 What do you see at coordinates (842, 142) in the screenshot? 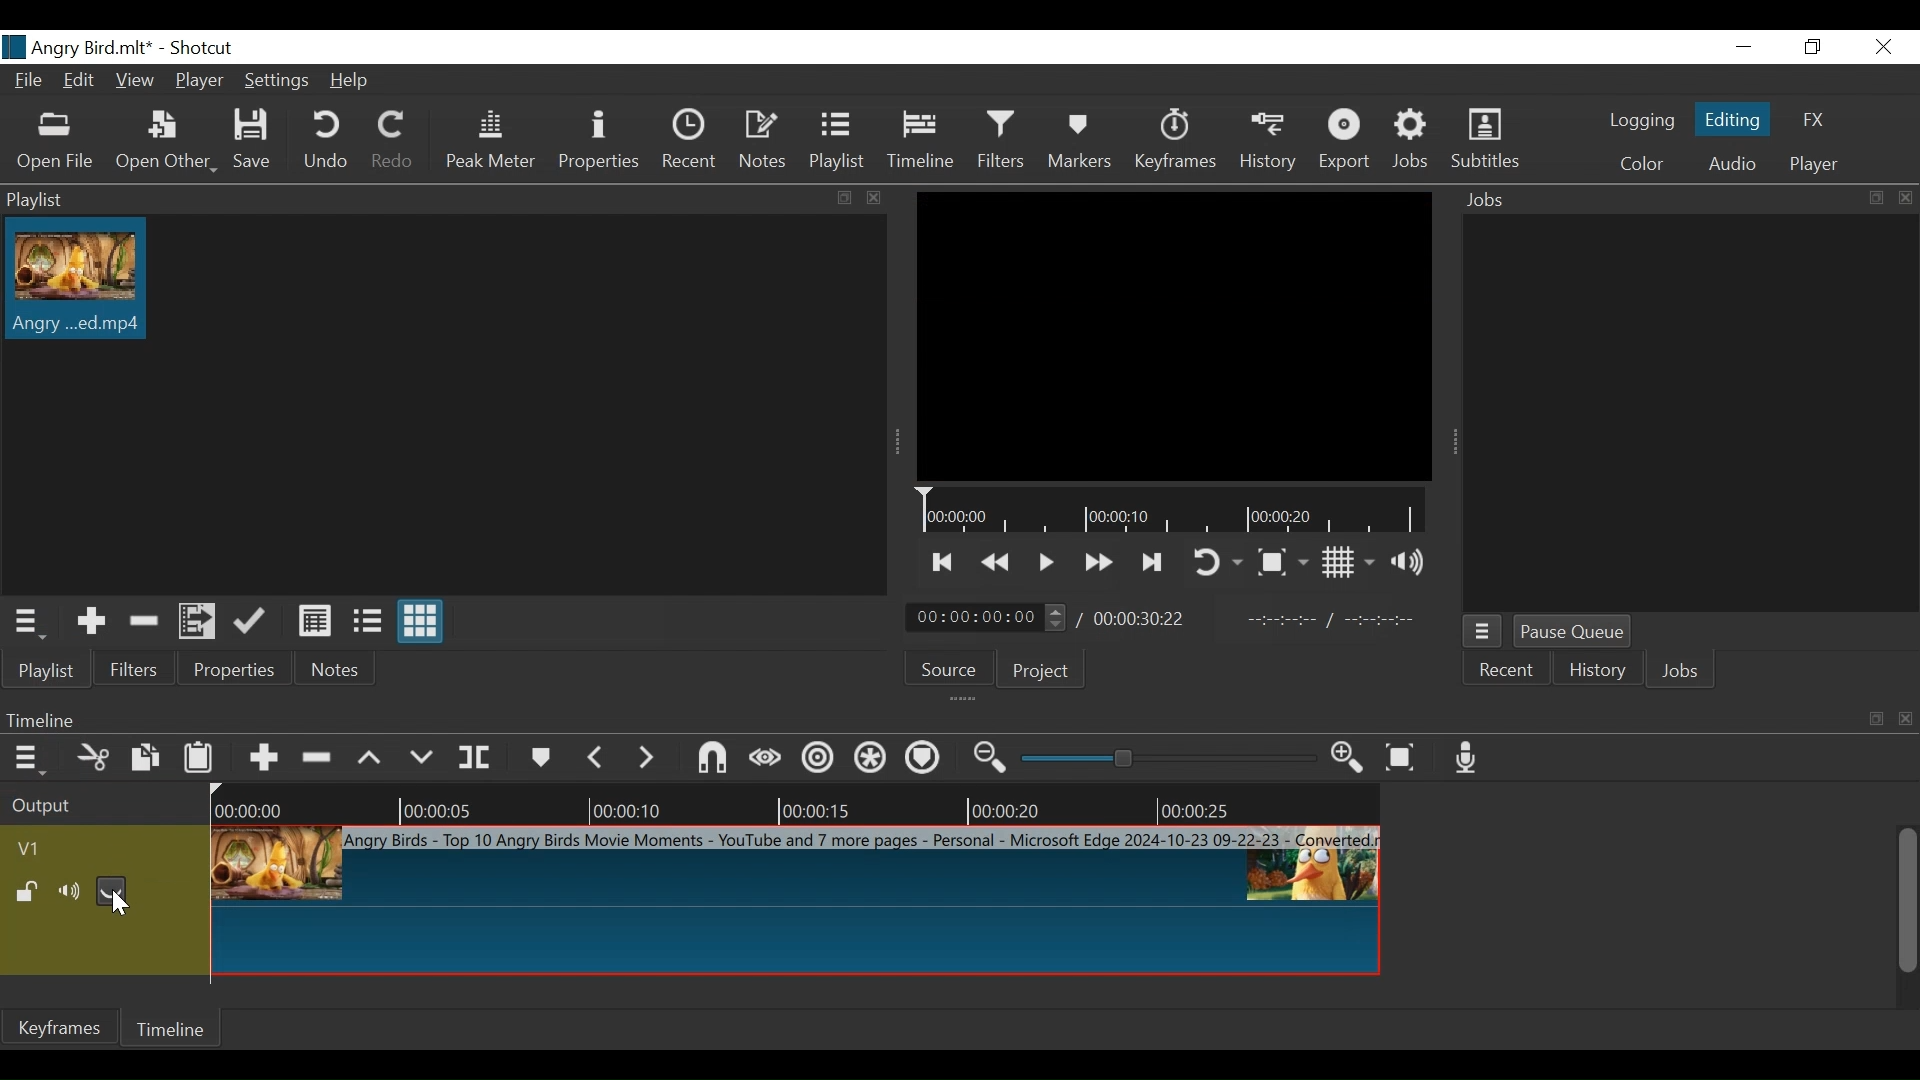
I see `Playlist` at bounding box center [842, 142].